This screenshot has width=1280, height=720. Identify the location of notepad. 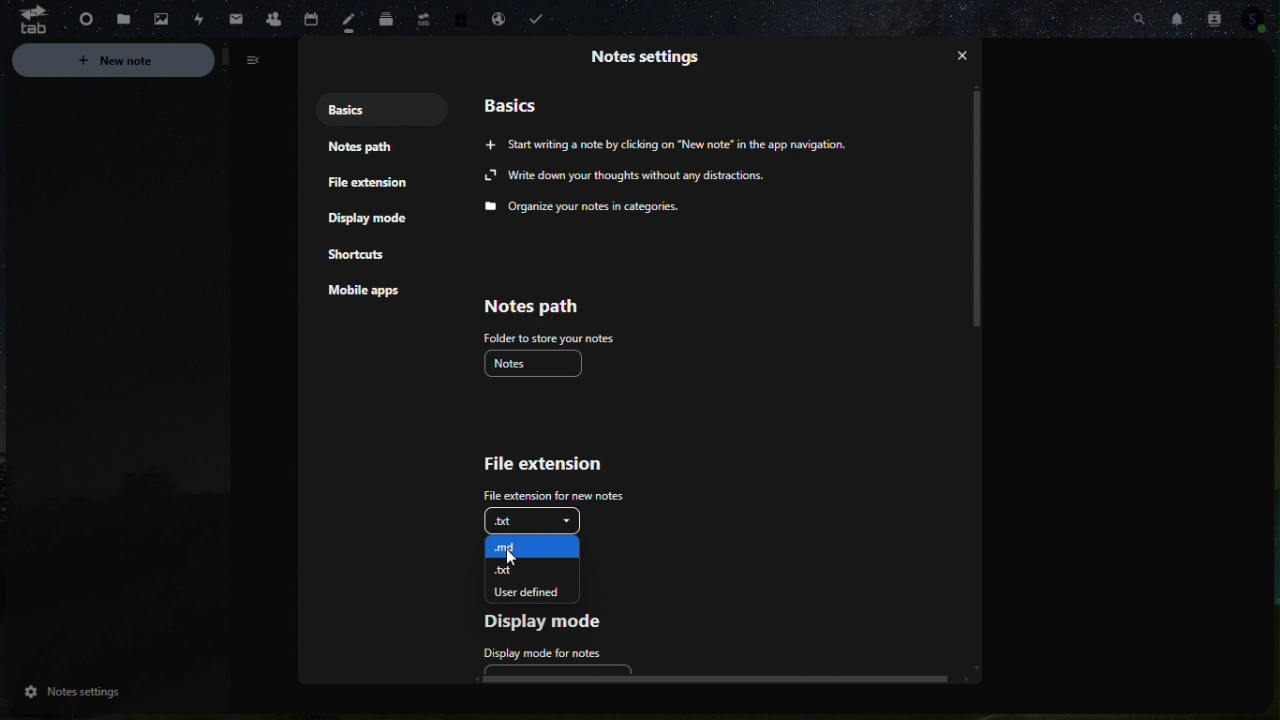
(367, 148).